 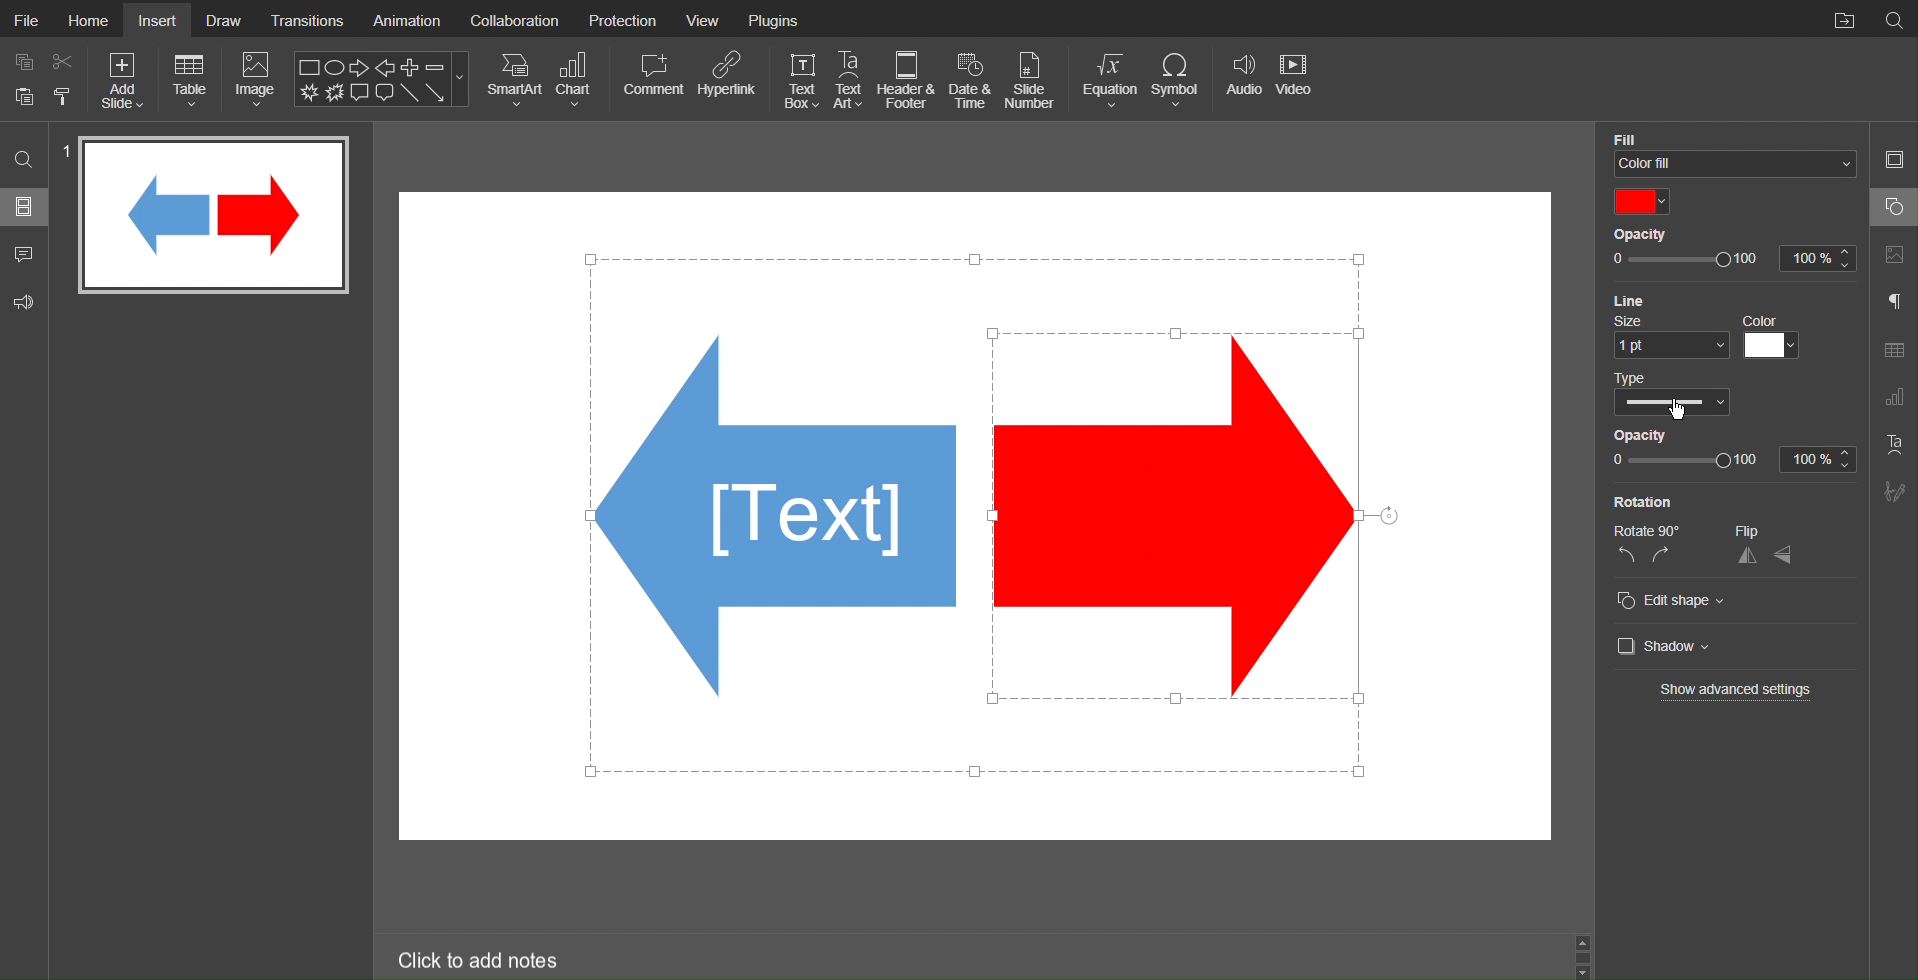 What do you see at coordinates (1586, 969) in the screenshot?
I see `down` at bounding box center [1586, 969].